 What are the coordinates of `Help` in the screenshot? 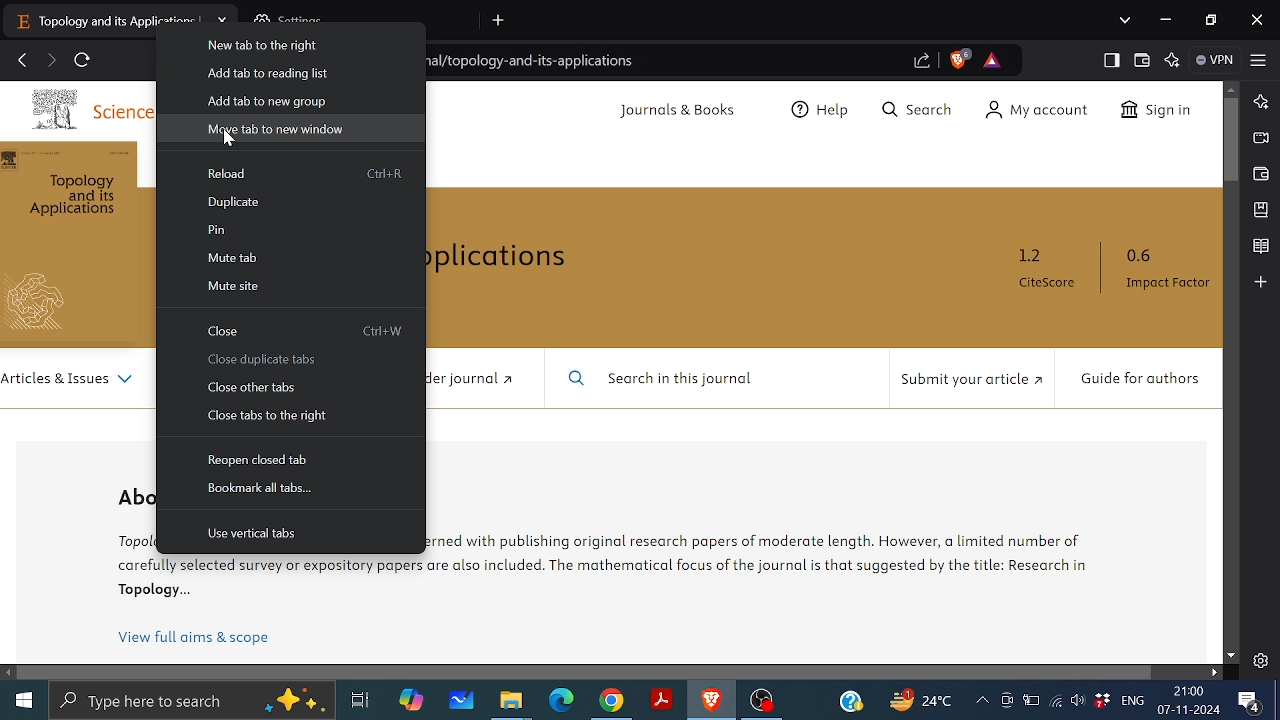 It's located at (822, 111).